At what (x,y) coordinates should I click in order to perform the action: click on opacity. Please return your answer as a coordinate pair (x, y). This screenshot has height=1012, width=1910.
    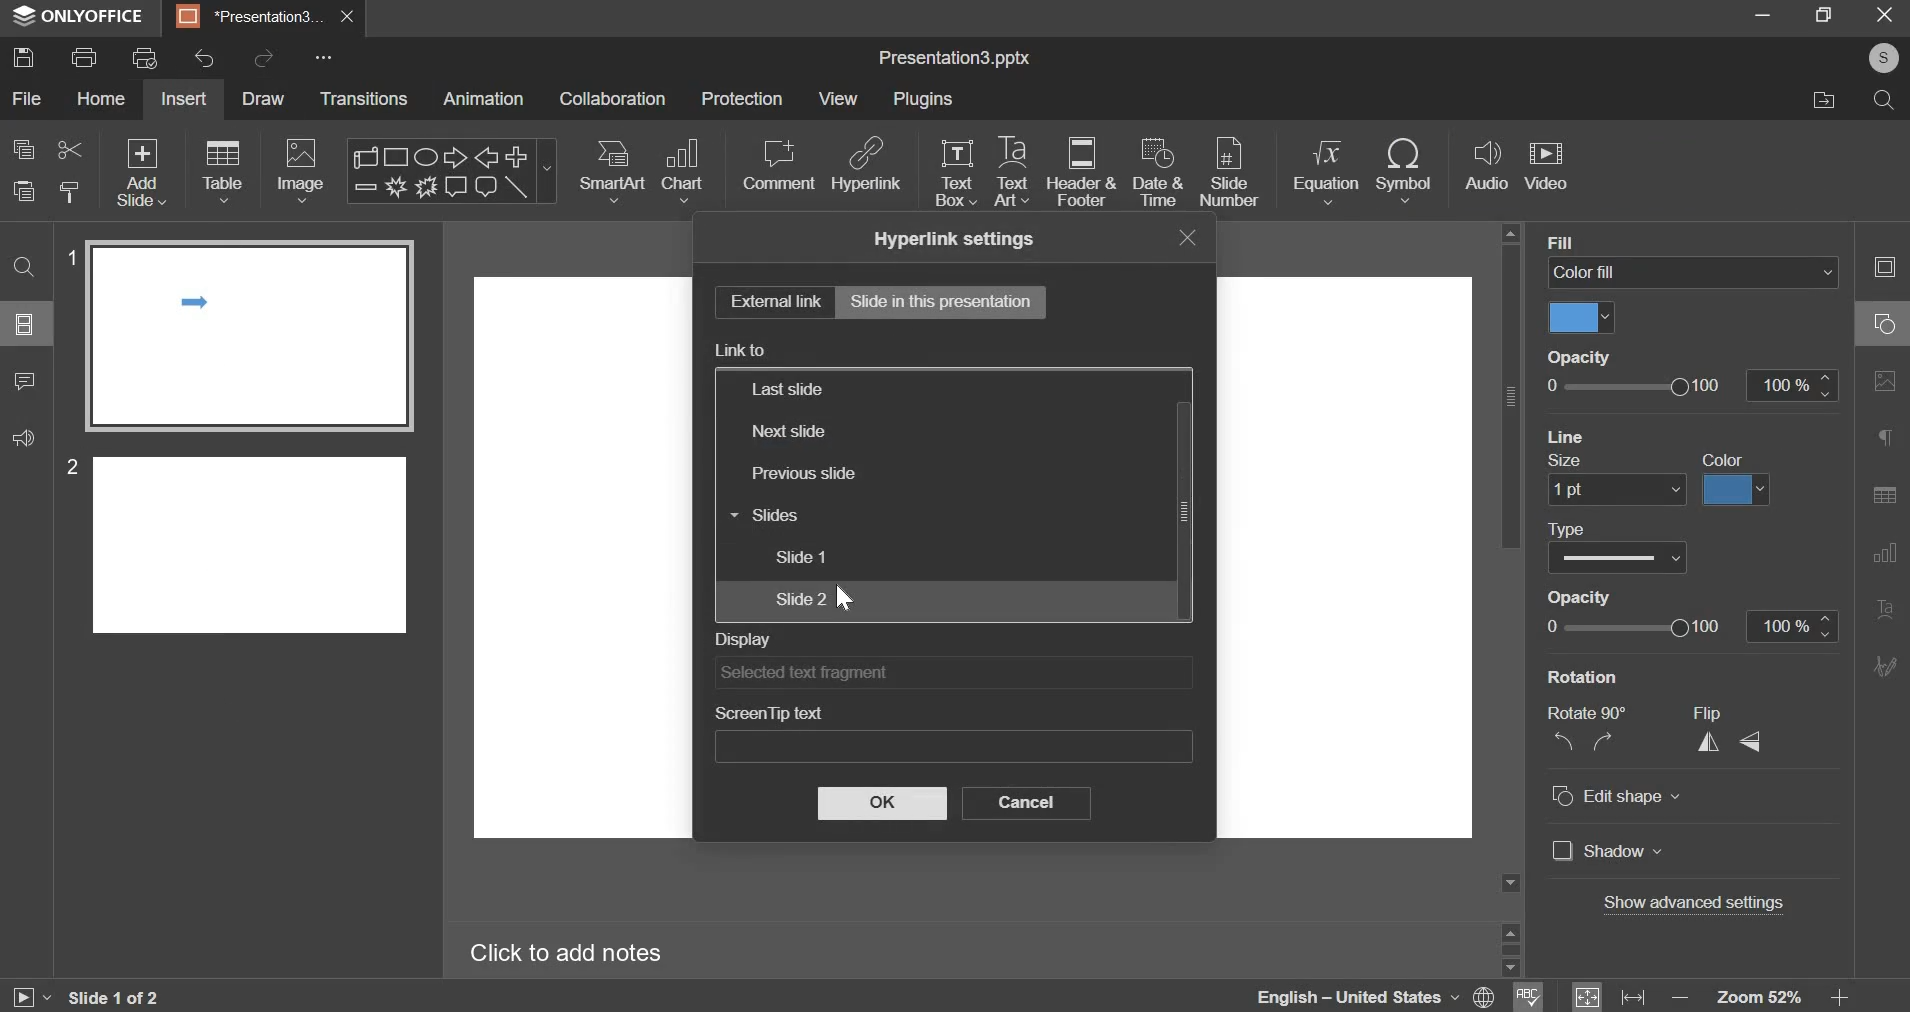
    Looking at the image, I should click on (1576, 597).